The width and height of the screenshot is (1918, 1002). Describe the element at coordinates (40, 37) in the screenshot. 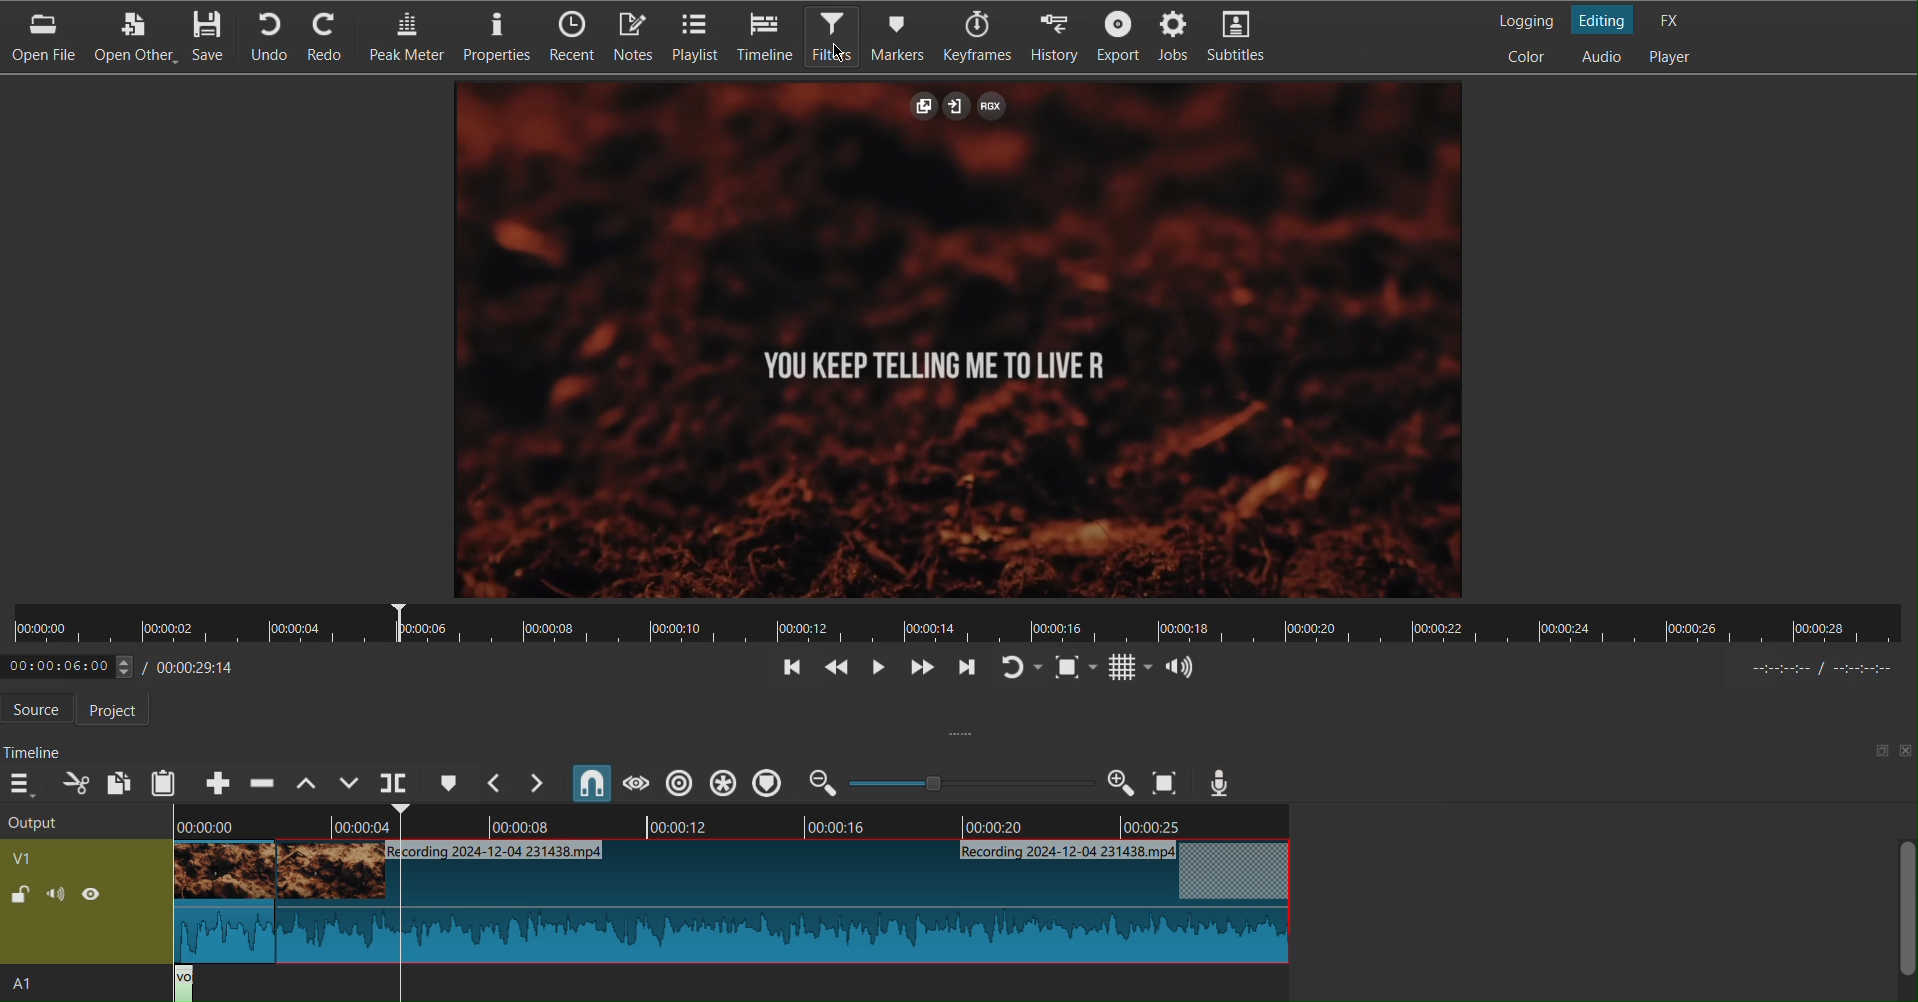

I see `Open File ` at that location.